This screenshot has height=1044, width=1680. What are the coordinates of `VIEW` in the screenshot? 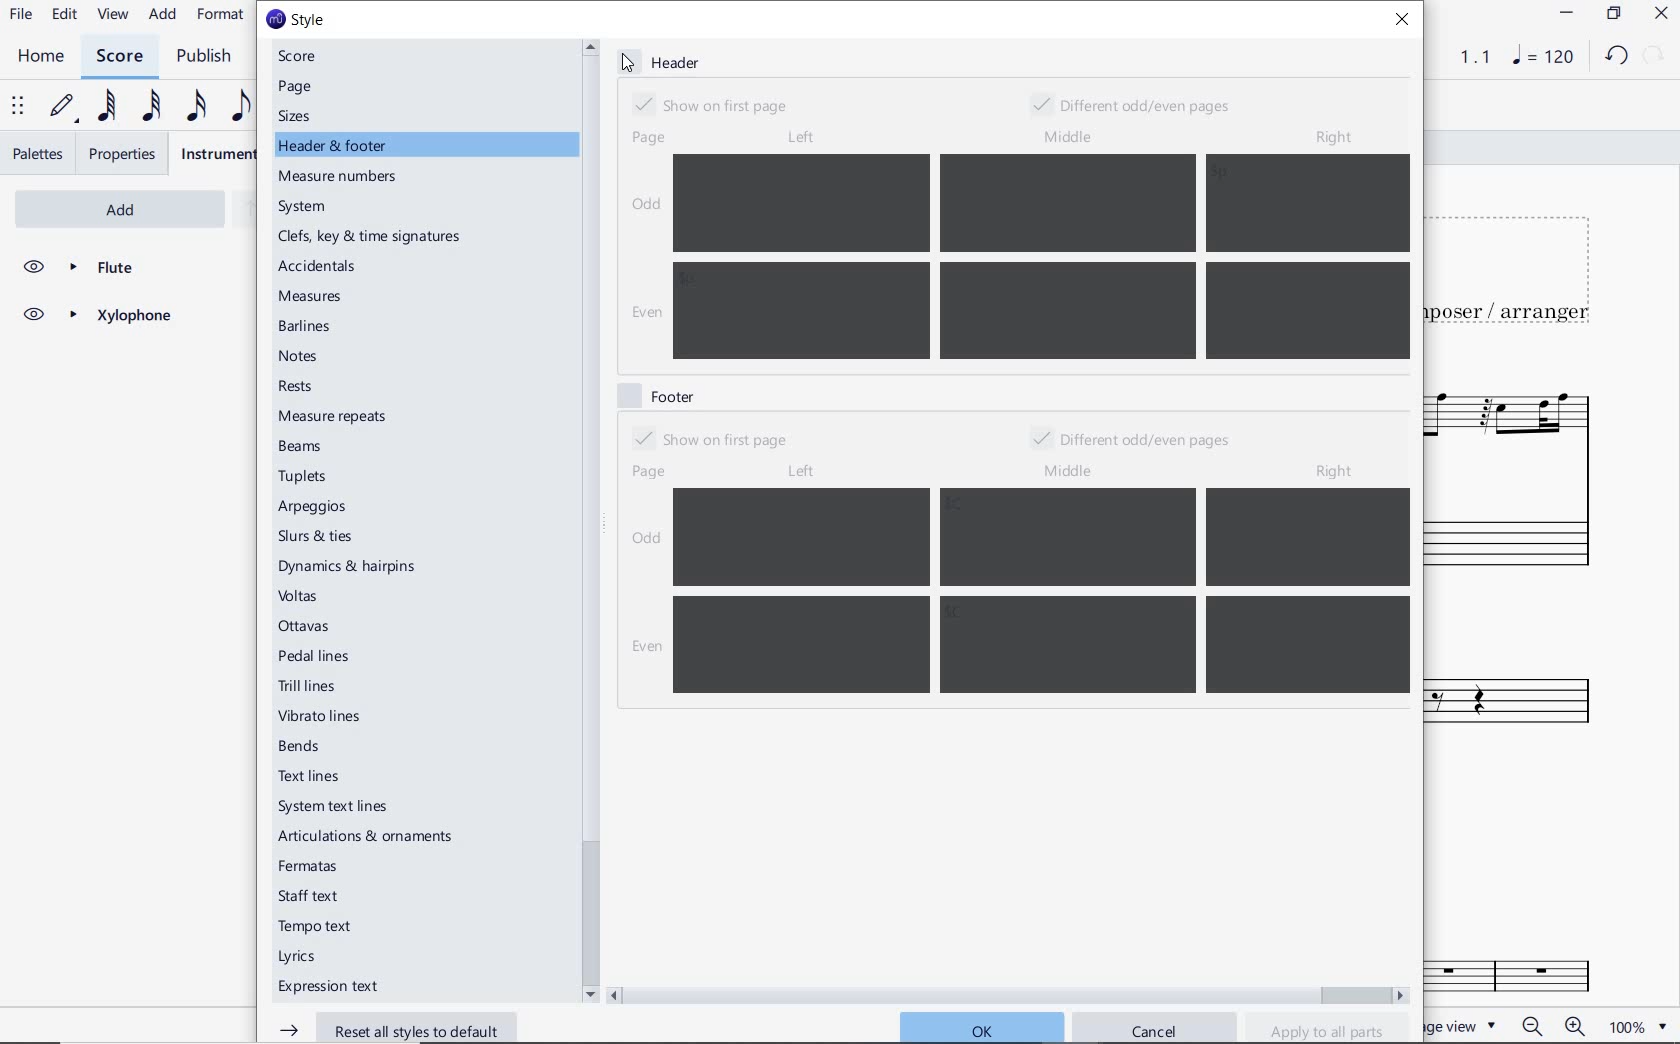 It's located at (114, 15).